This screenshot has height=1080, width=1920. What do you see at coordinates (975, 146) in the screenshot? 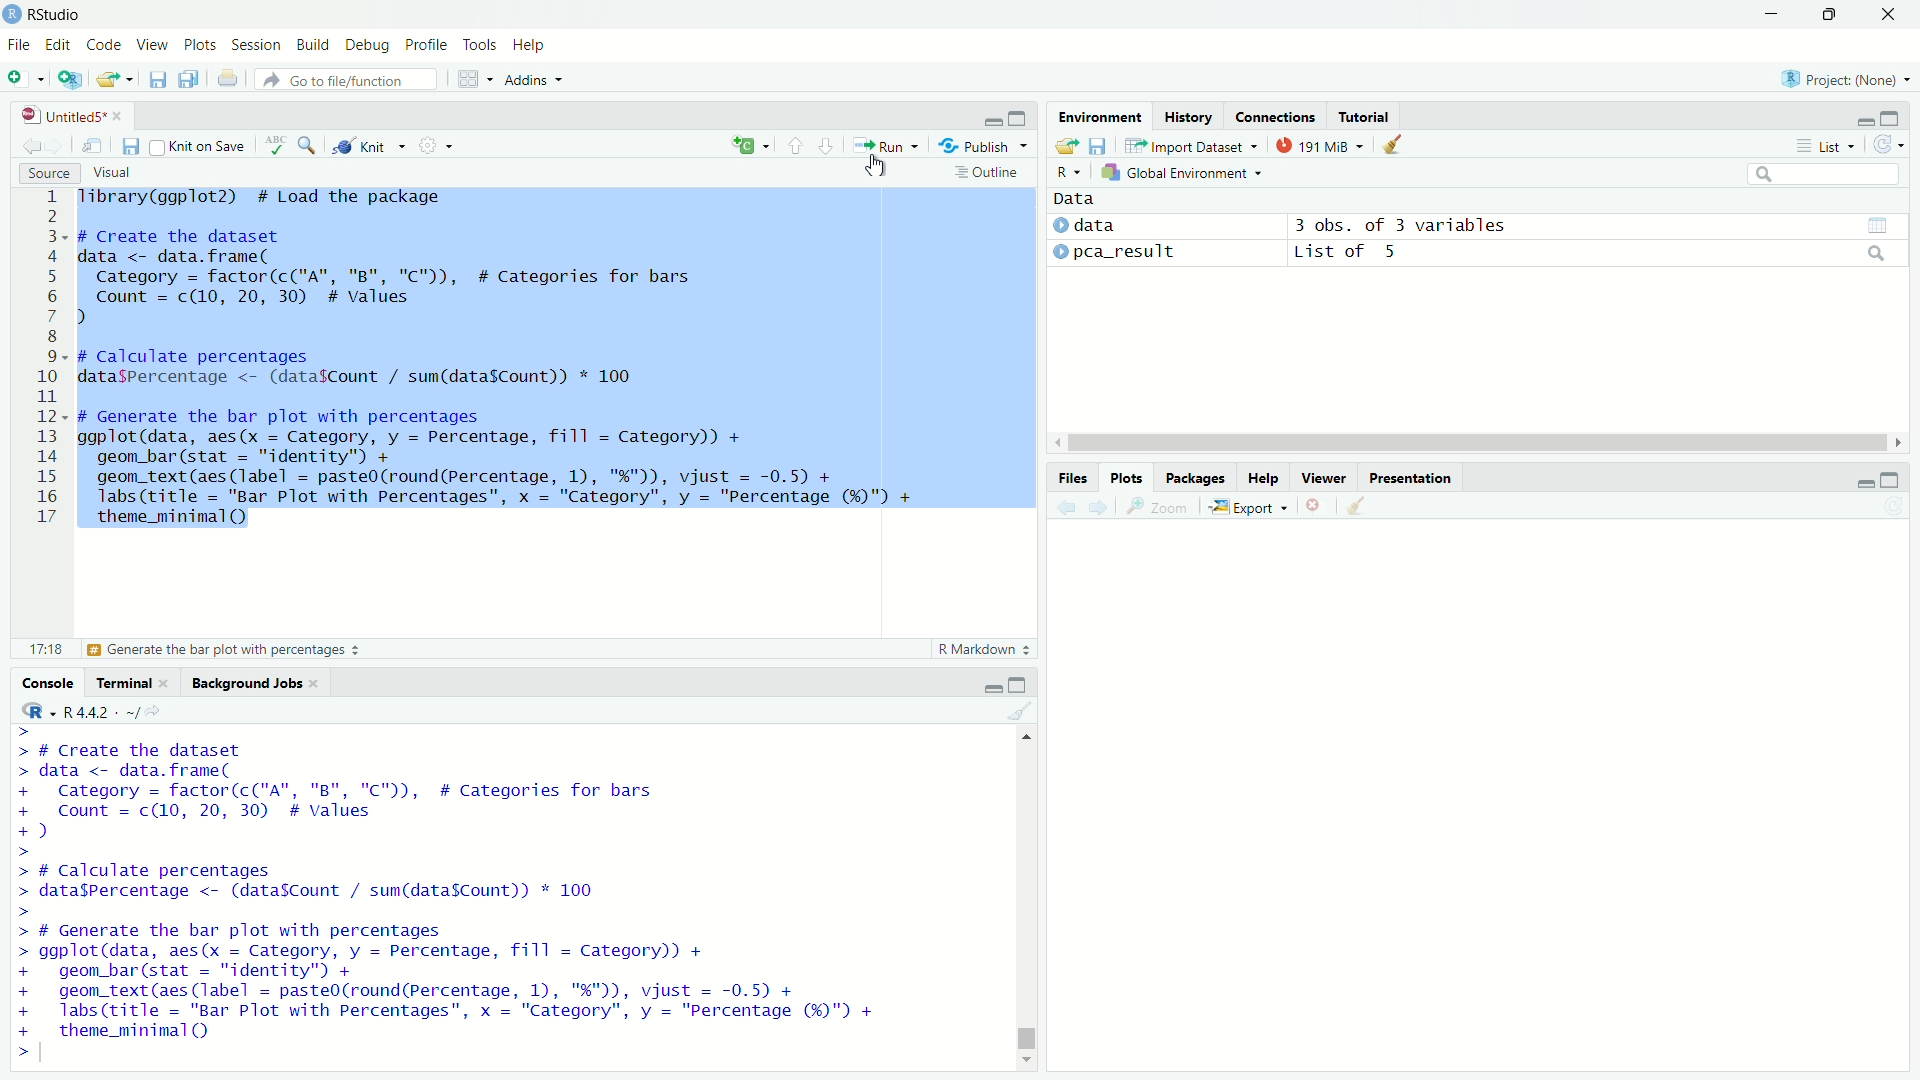
I see `publish` at bounding box center [975, 146].